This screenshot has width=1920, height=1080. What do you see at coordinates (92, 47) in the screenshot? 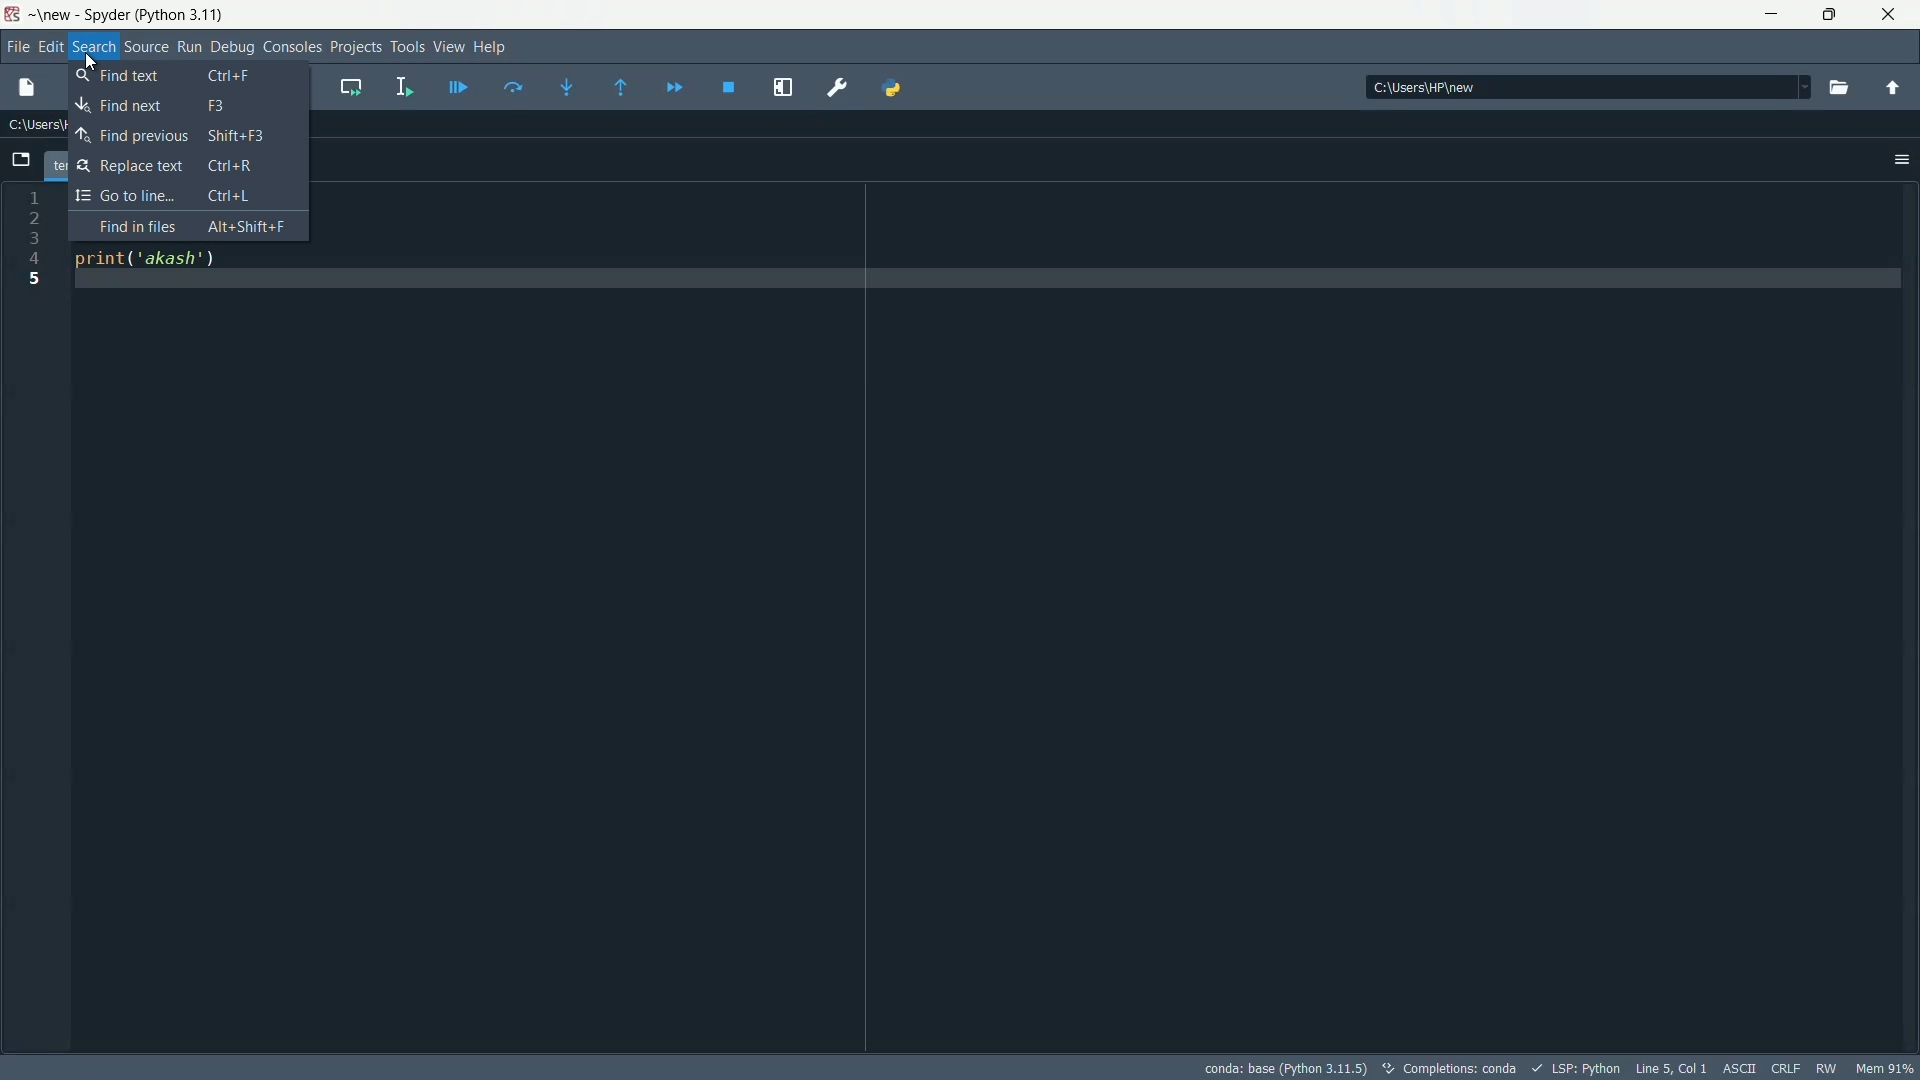
I see `search menu` at bounding box center [92, 47].